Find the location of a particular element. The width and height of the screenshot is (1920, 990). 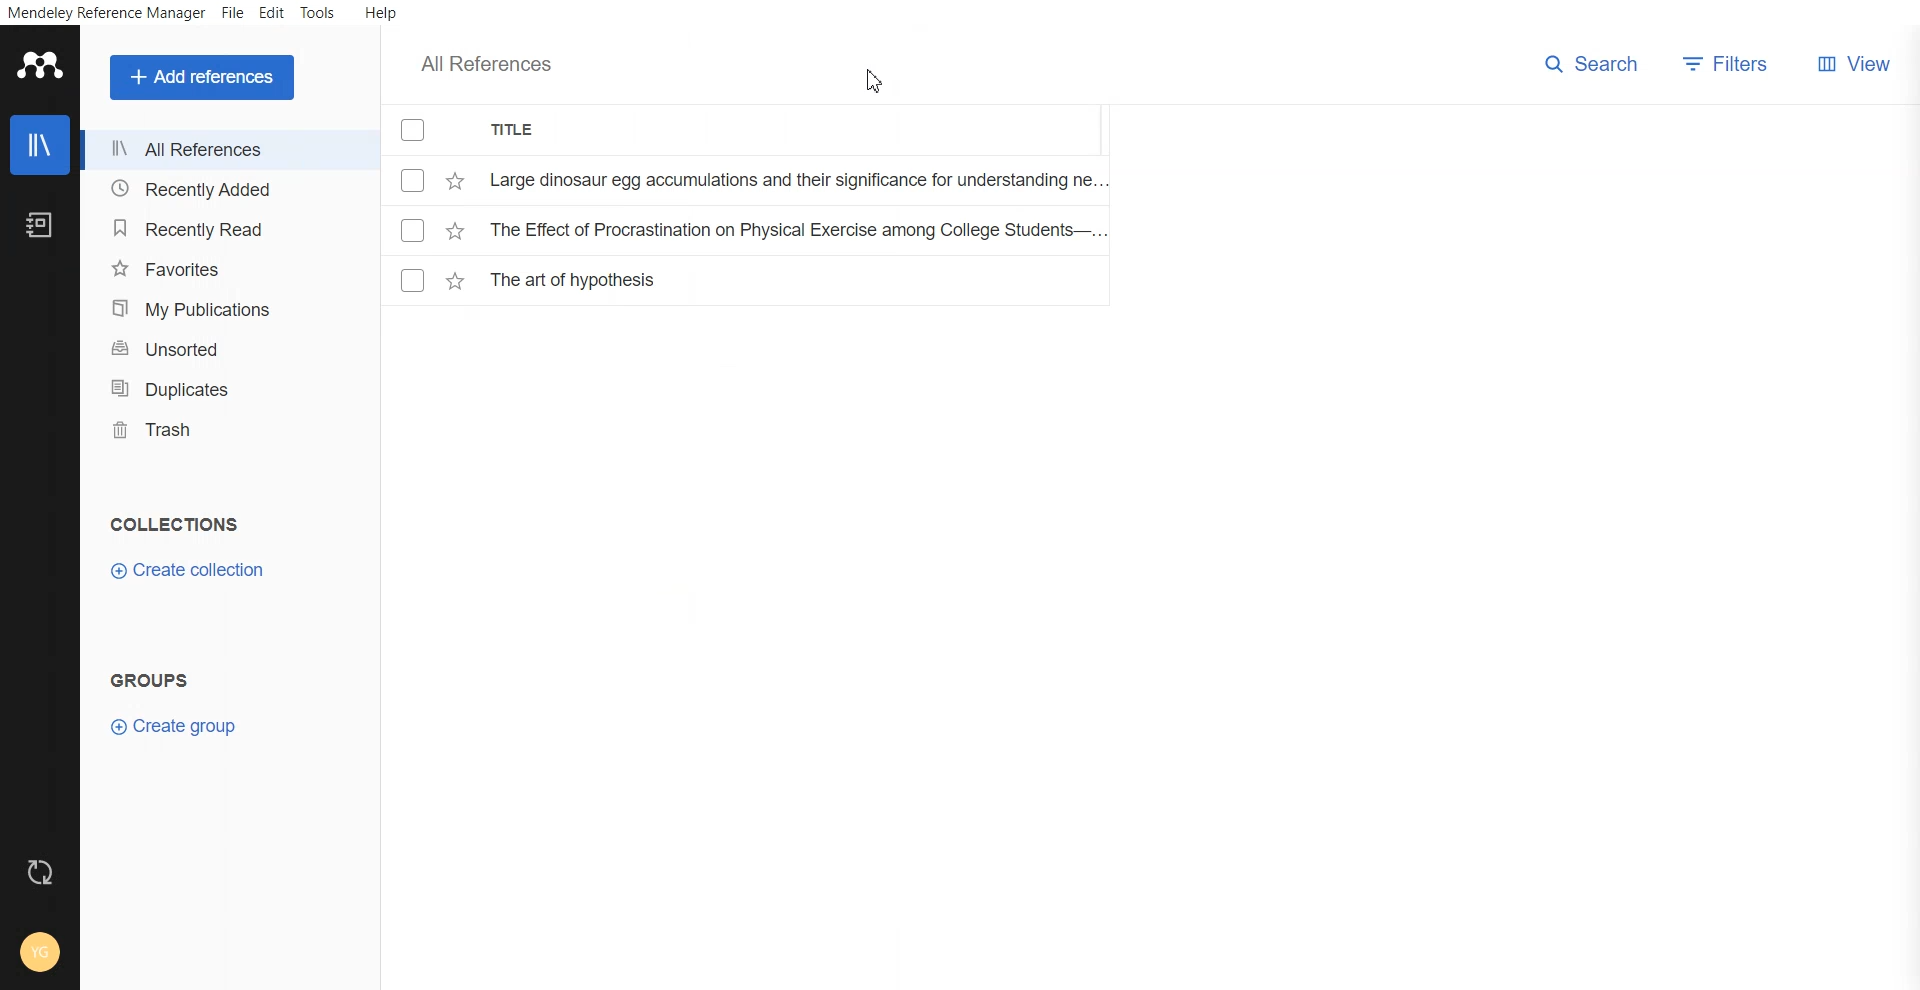

Create group is located at coordinates (177, 726).